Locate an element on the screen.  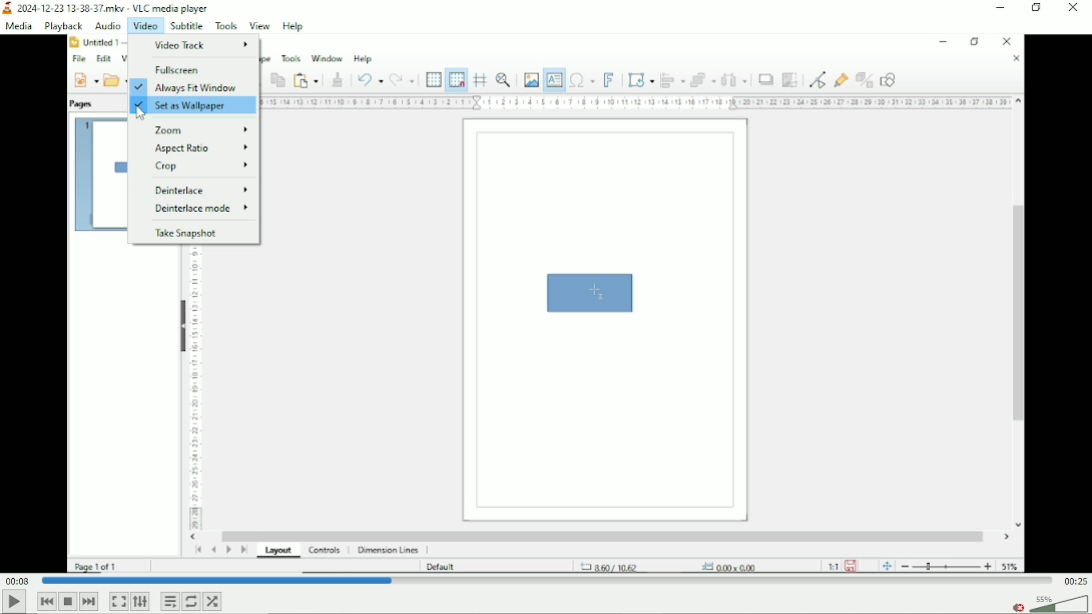
Stop playlist is located at coordinates (68, 601).